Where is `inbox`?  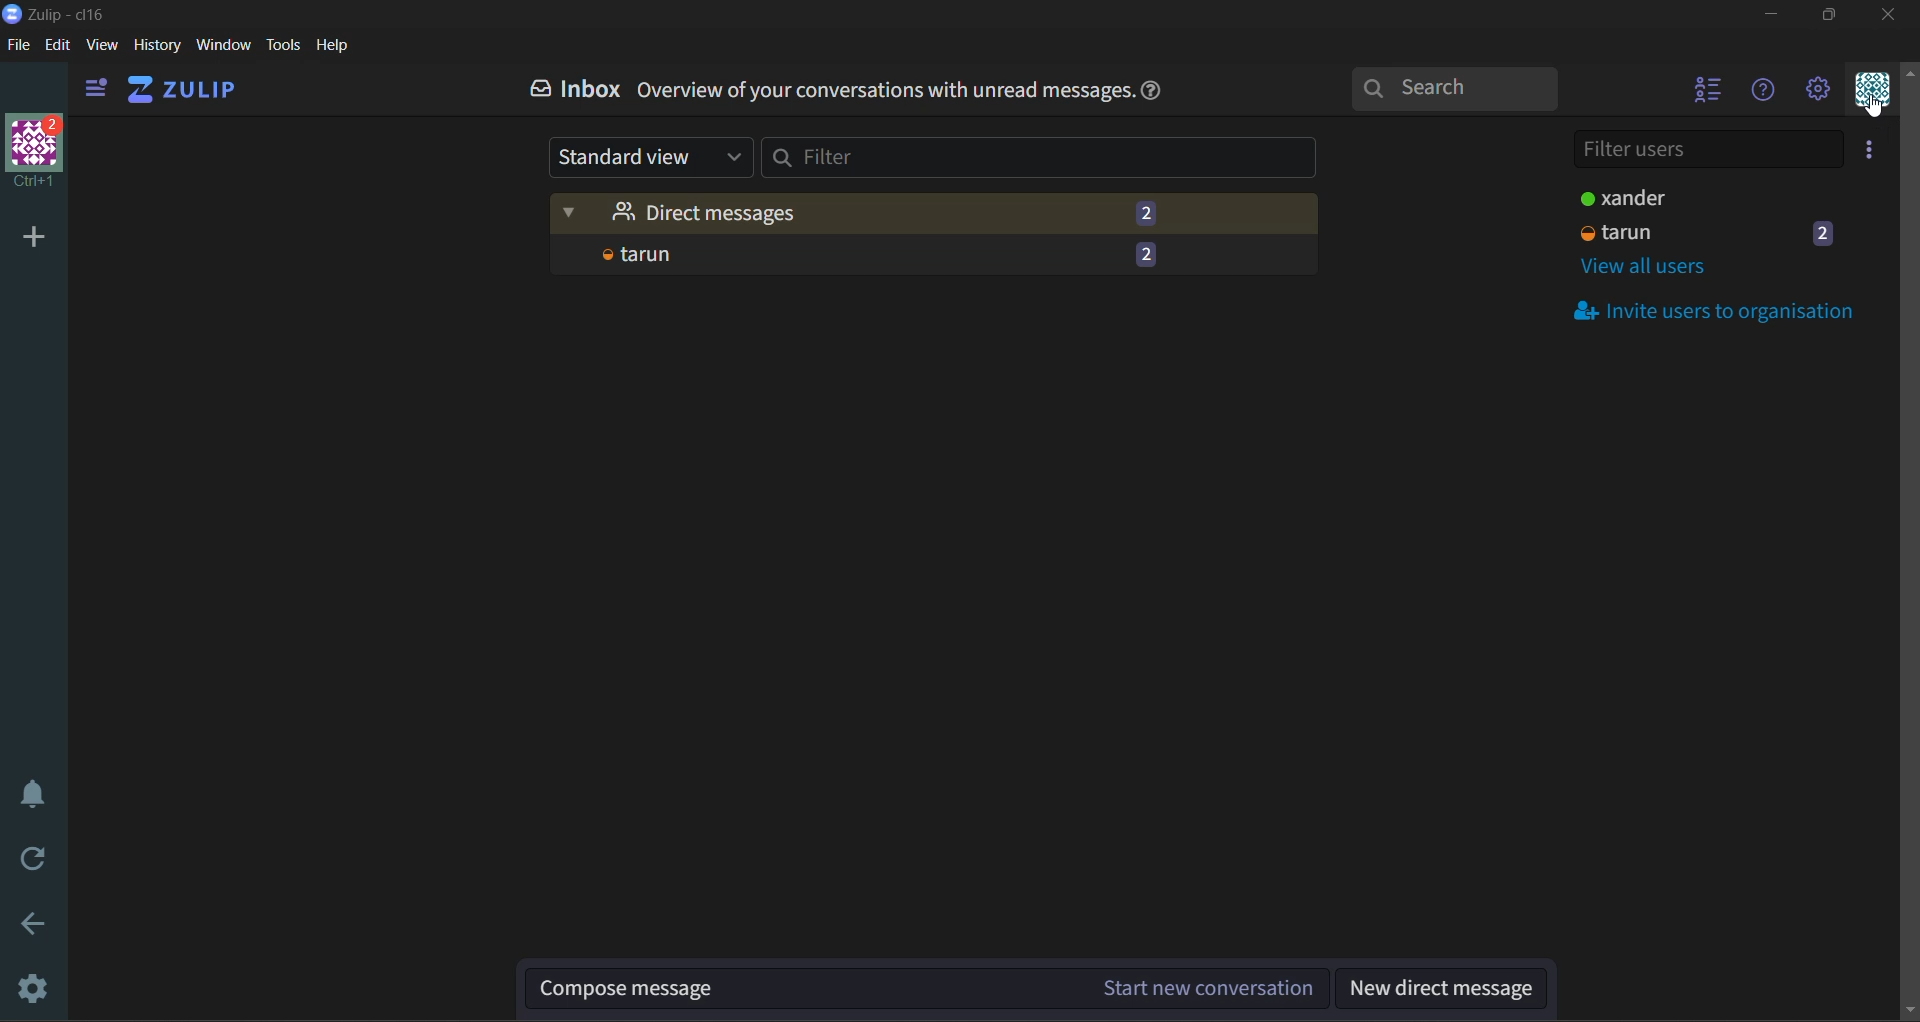
inbox is located at coordinates (569, 92).